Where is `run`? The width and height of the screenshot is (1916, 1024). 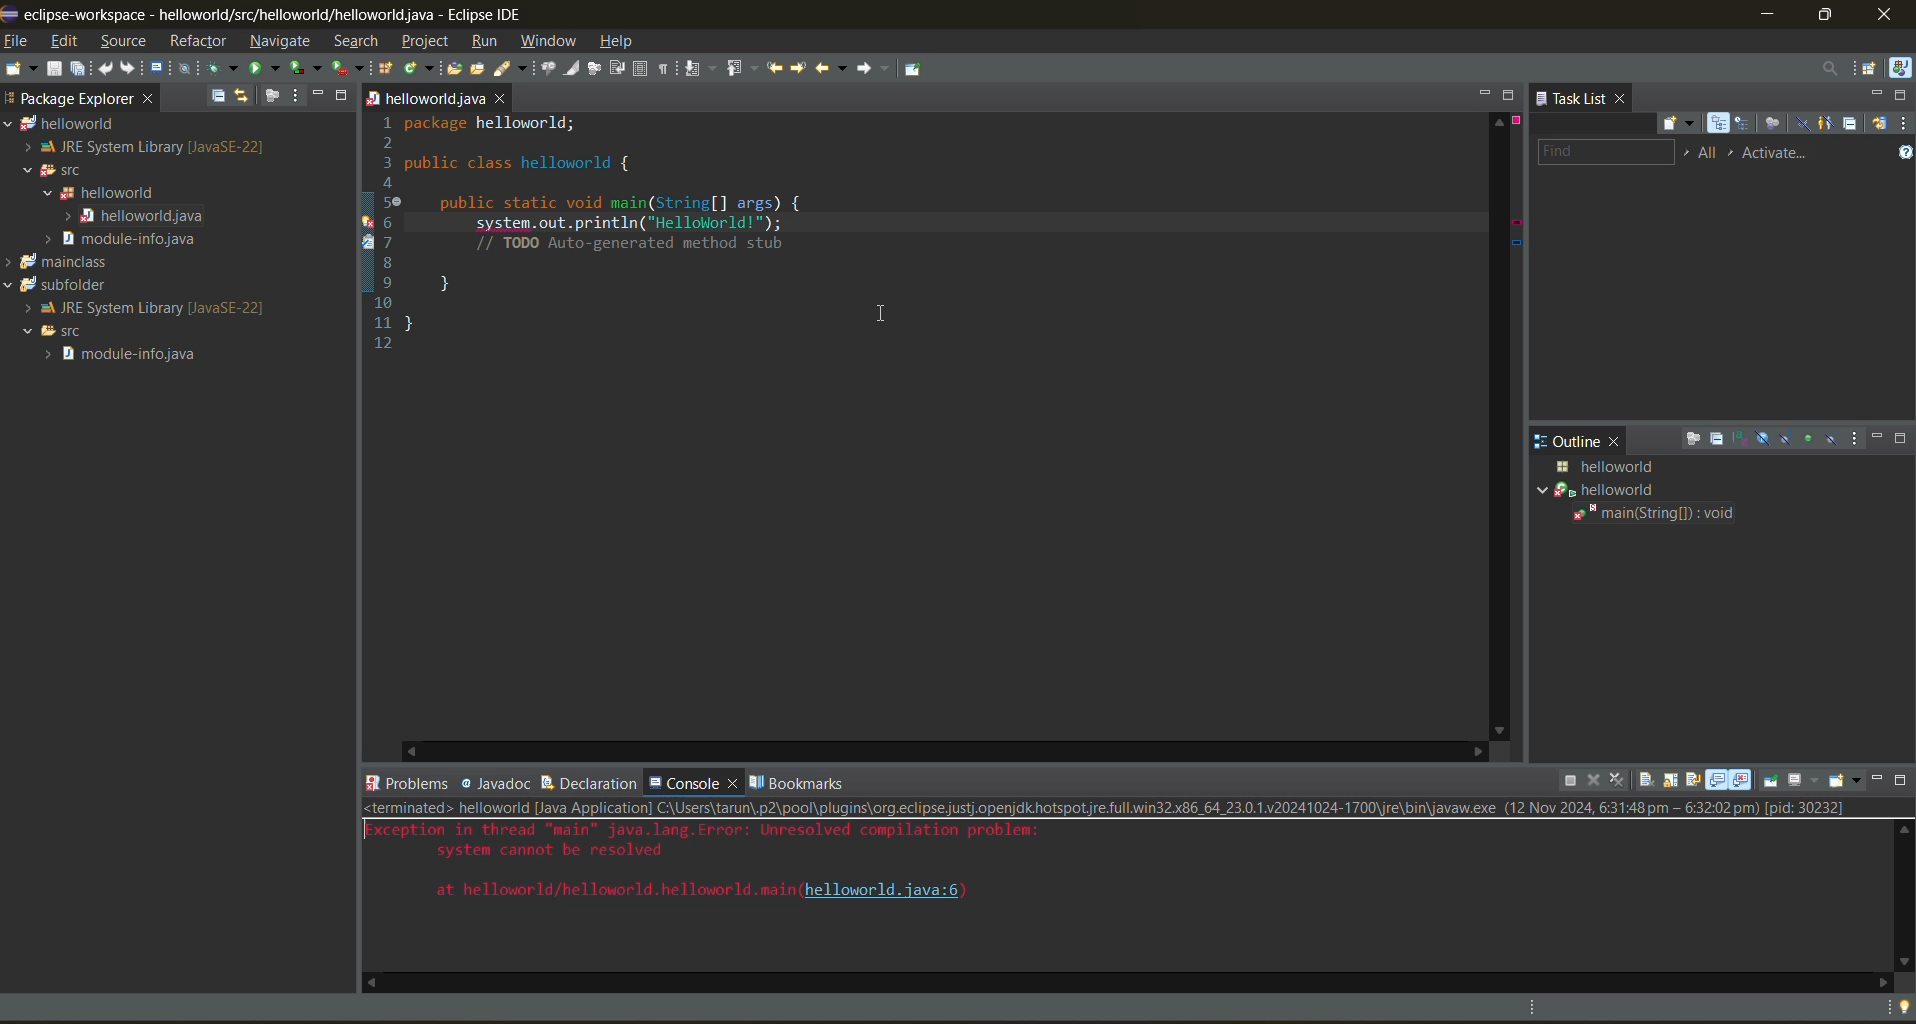
run is located at coordinates (486, 42).